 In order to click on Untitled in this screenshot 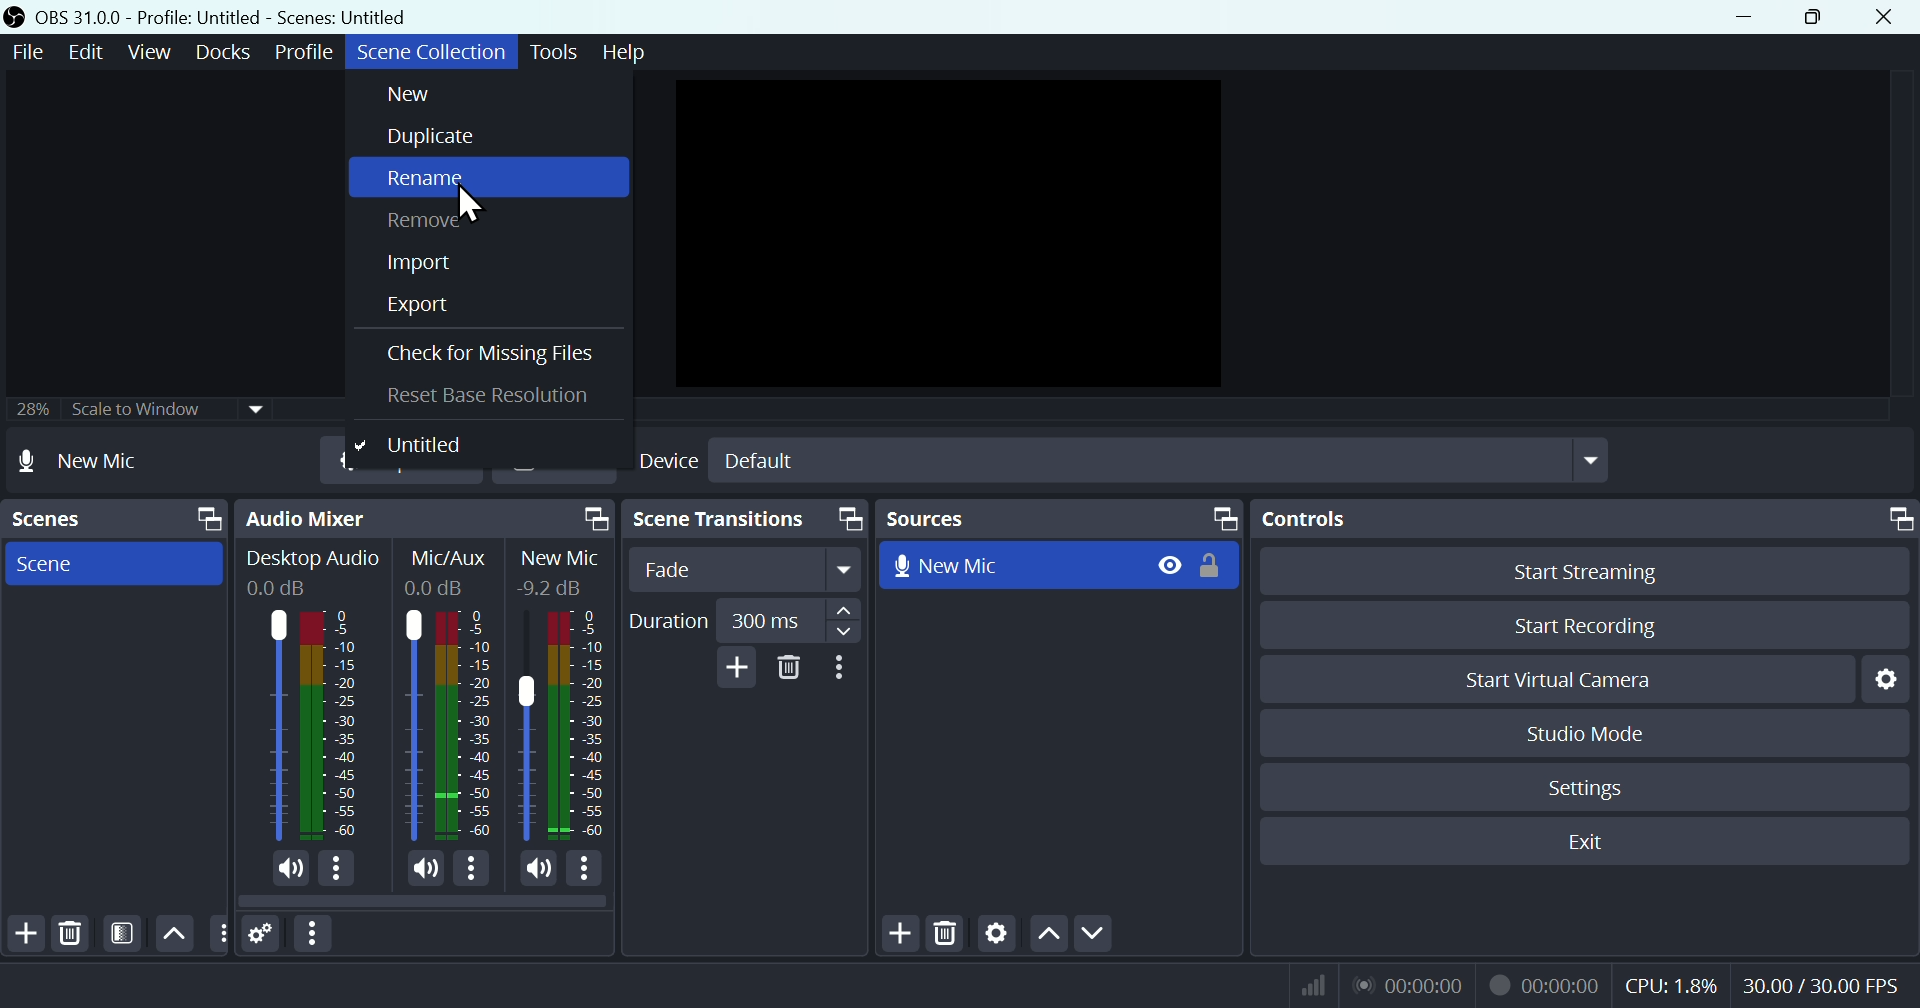, I will do `click(429, 444)`.